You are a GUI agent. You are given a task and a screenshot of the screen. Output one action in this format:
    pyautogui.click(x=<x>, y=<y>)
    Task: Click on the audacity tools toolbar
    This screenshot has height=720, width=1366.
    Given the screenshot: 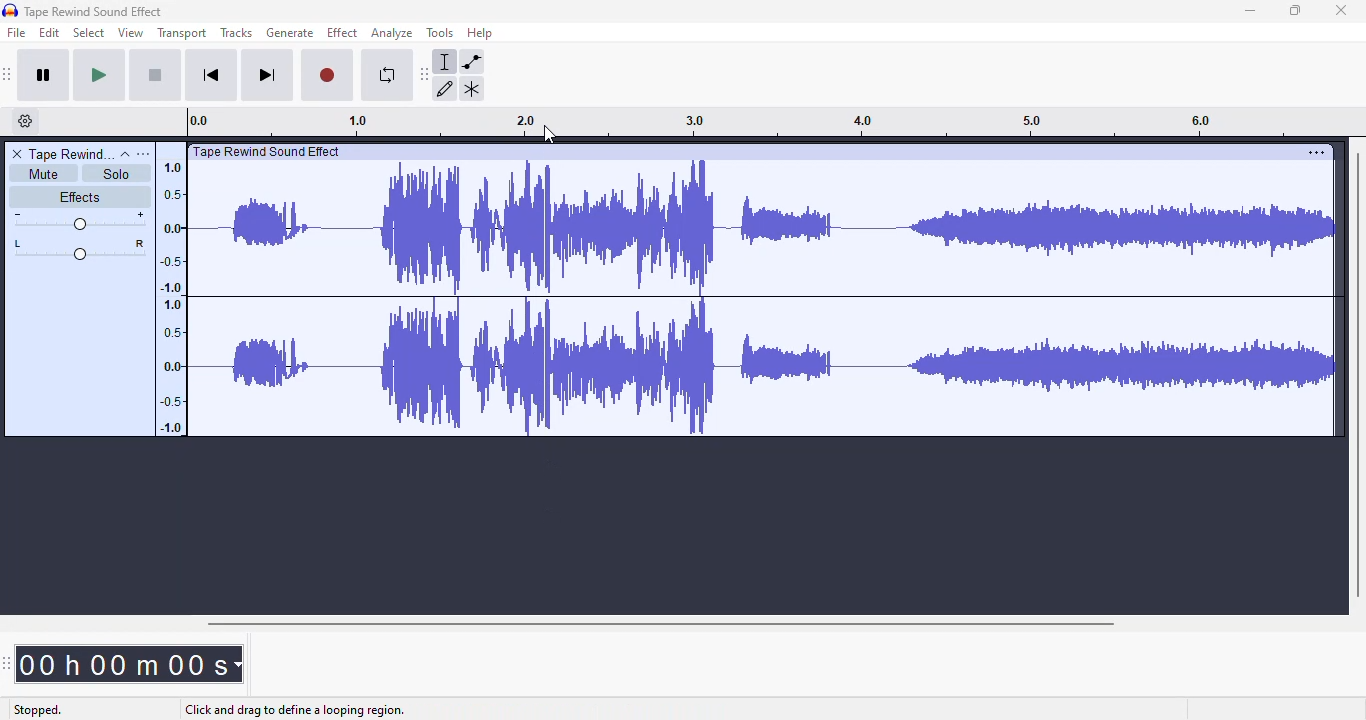 What is the action you would take?
    pyautogui.click(x=425, y=73)
    